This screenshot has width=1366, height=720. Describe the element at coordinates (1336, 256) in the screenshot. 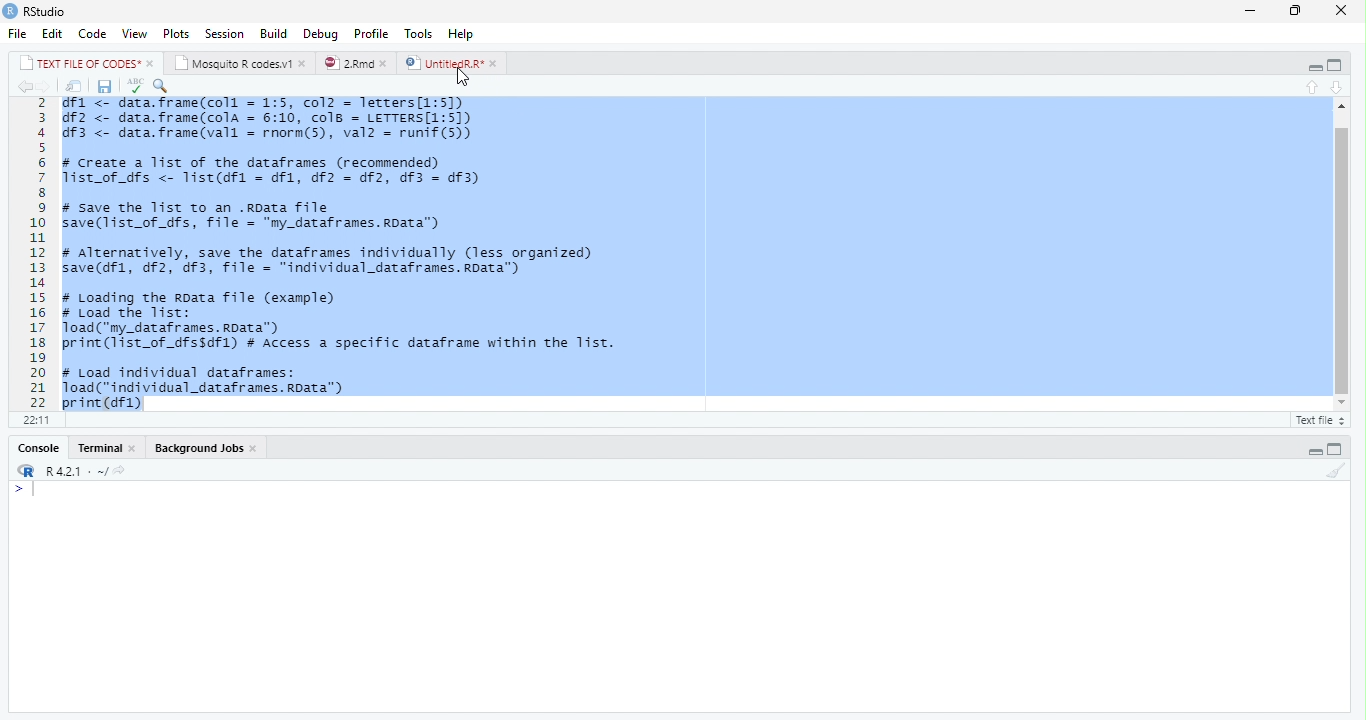

I see `vertical scroll bar` at that location.